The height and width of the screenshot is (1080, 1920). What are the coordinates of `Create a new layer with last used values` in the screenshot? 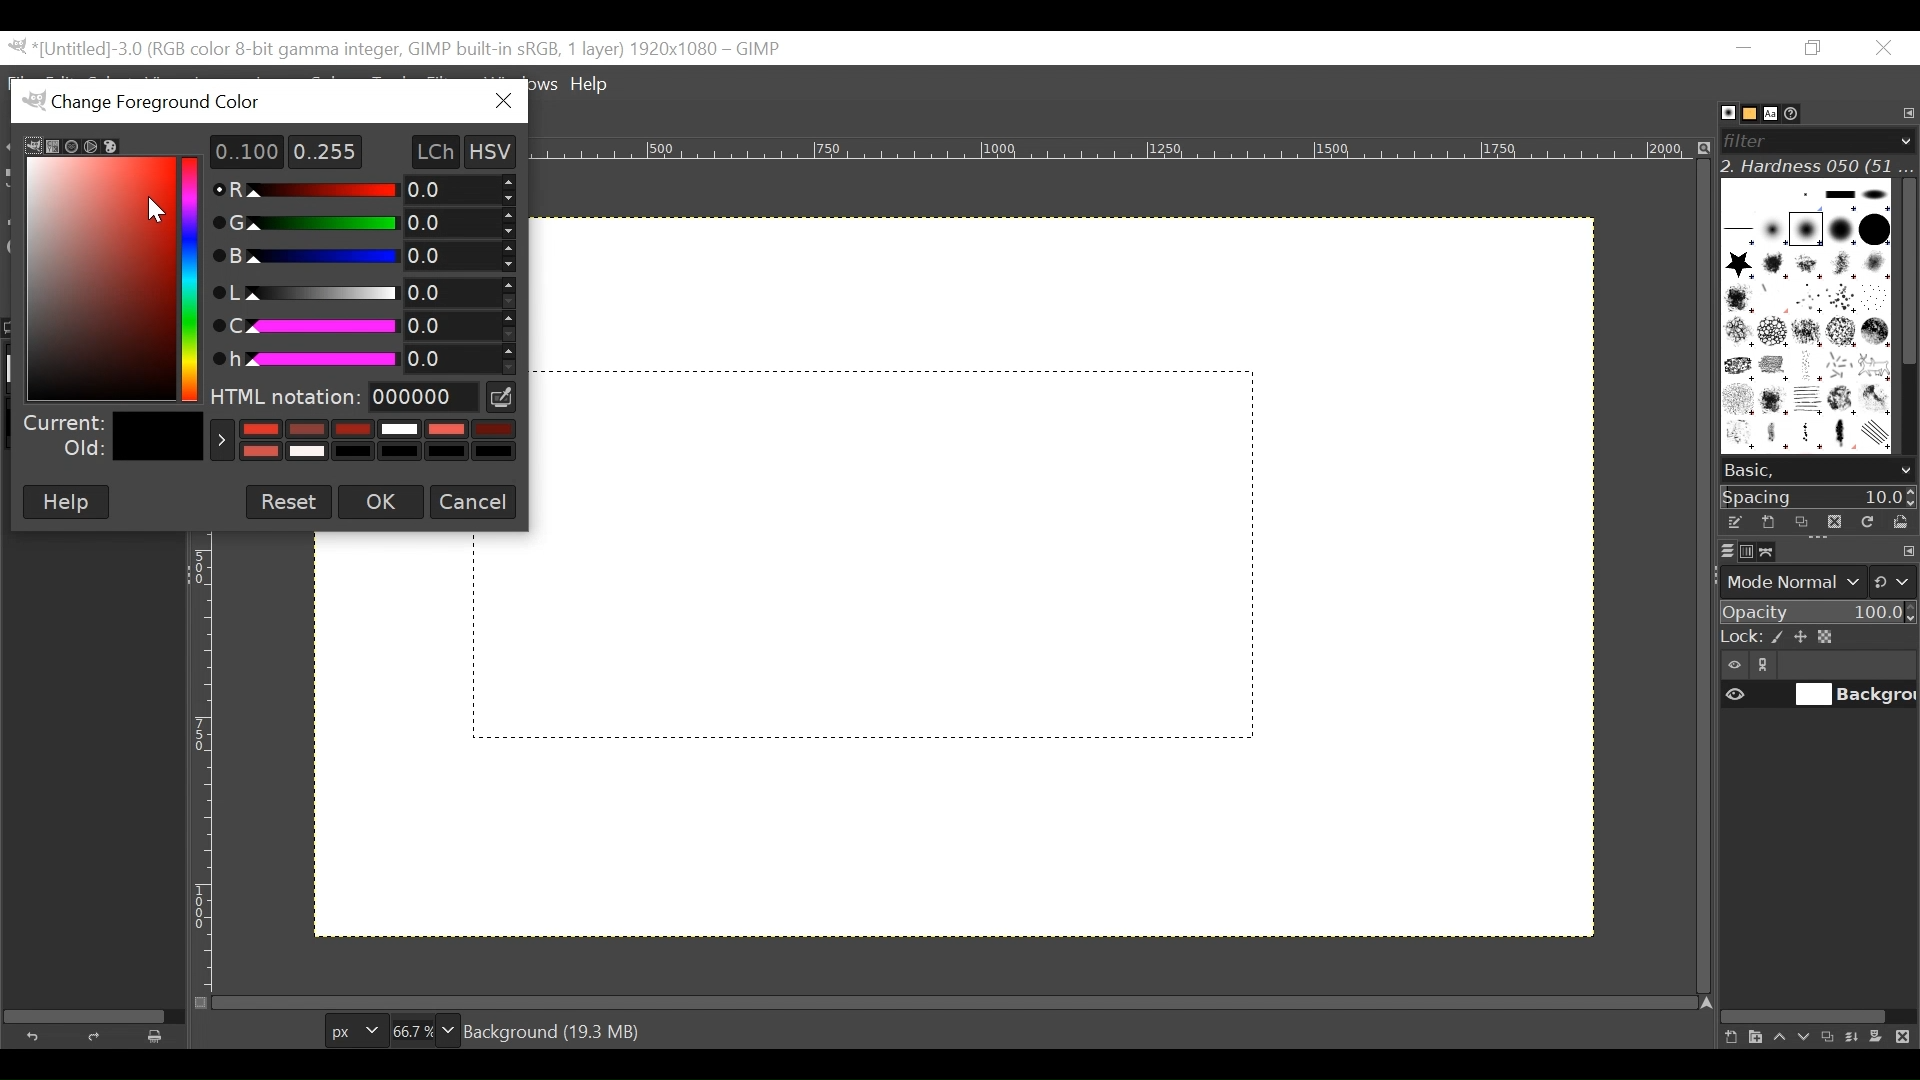 It's located at (1728, 1038).